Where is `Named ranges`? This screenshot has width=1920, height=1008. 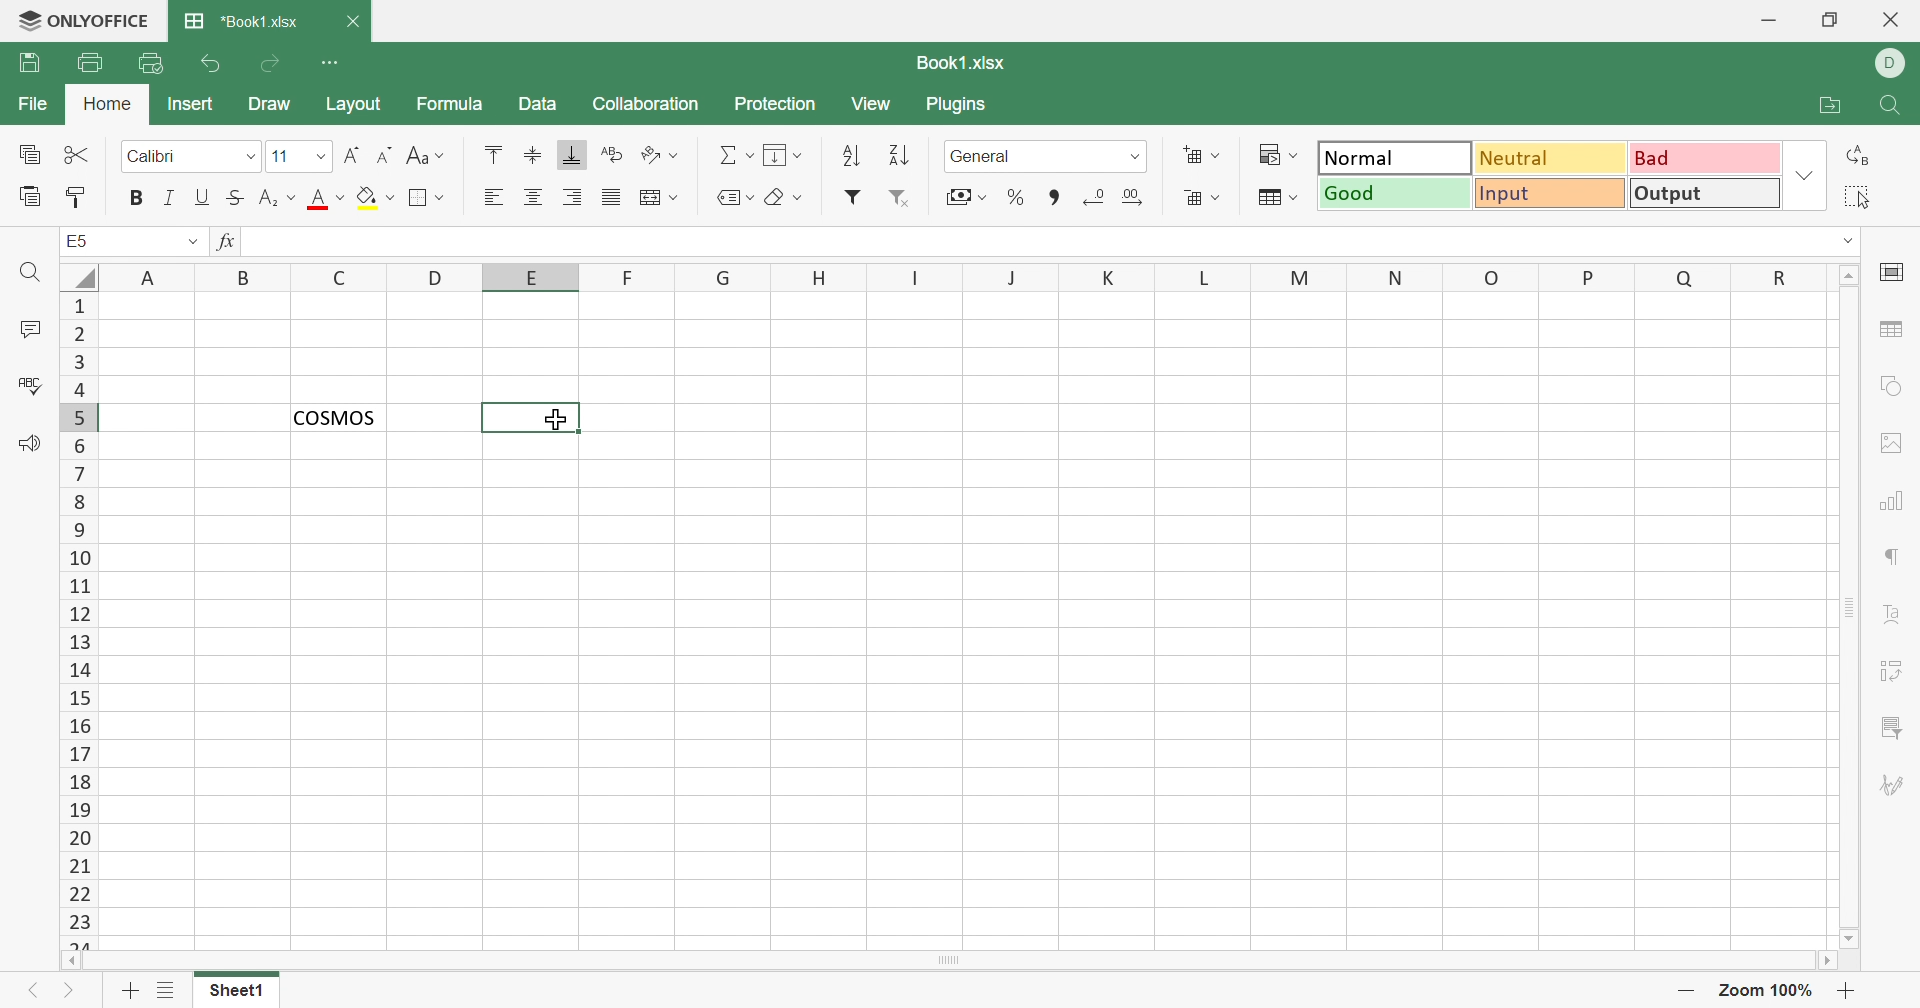
Named ranges is located at coordinates (739, 199).